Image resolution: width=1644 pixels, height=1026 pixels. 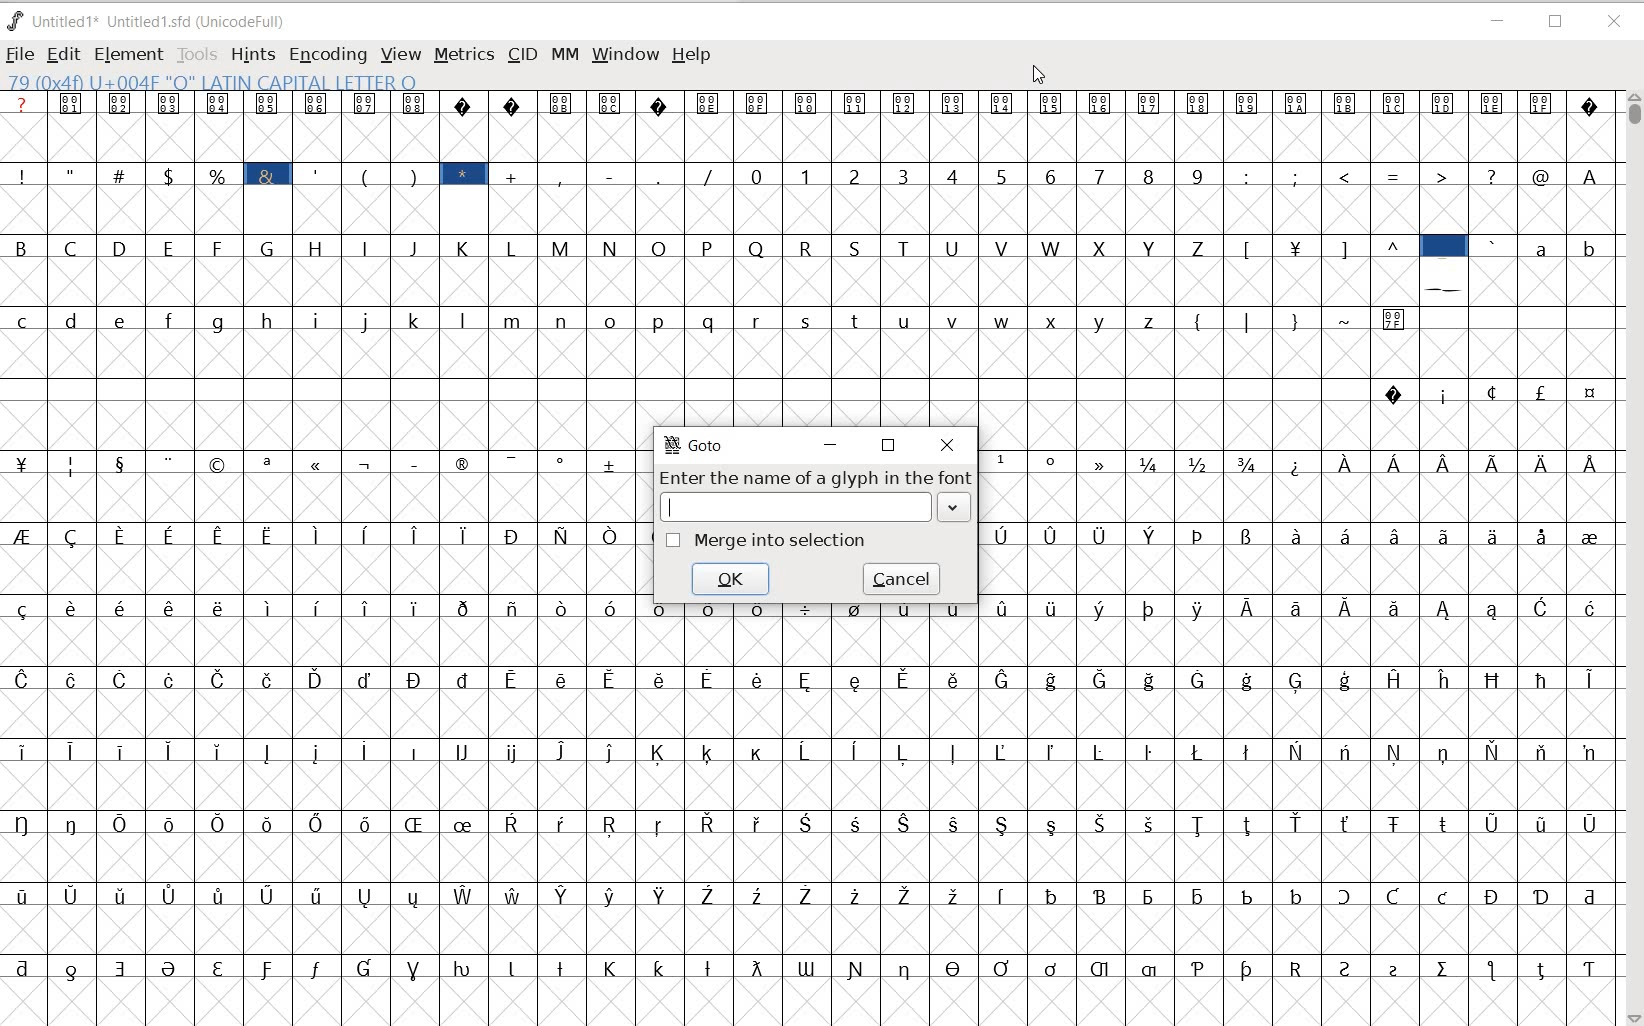 What do you see at coordinates (318, 725) in the screenshot?
I see `GLYPHY CHARACTERS & NUMBERS` at bounding box center [318, 725].